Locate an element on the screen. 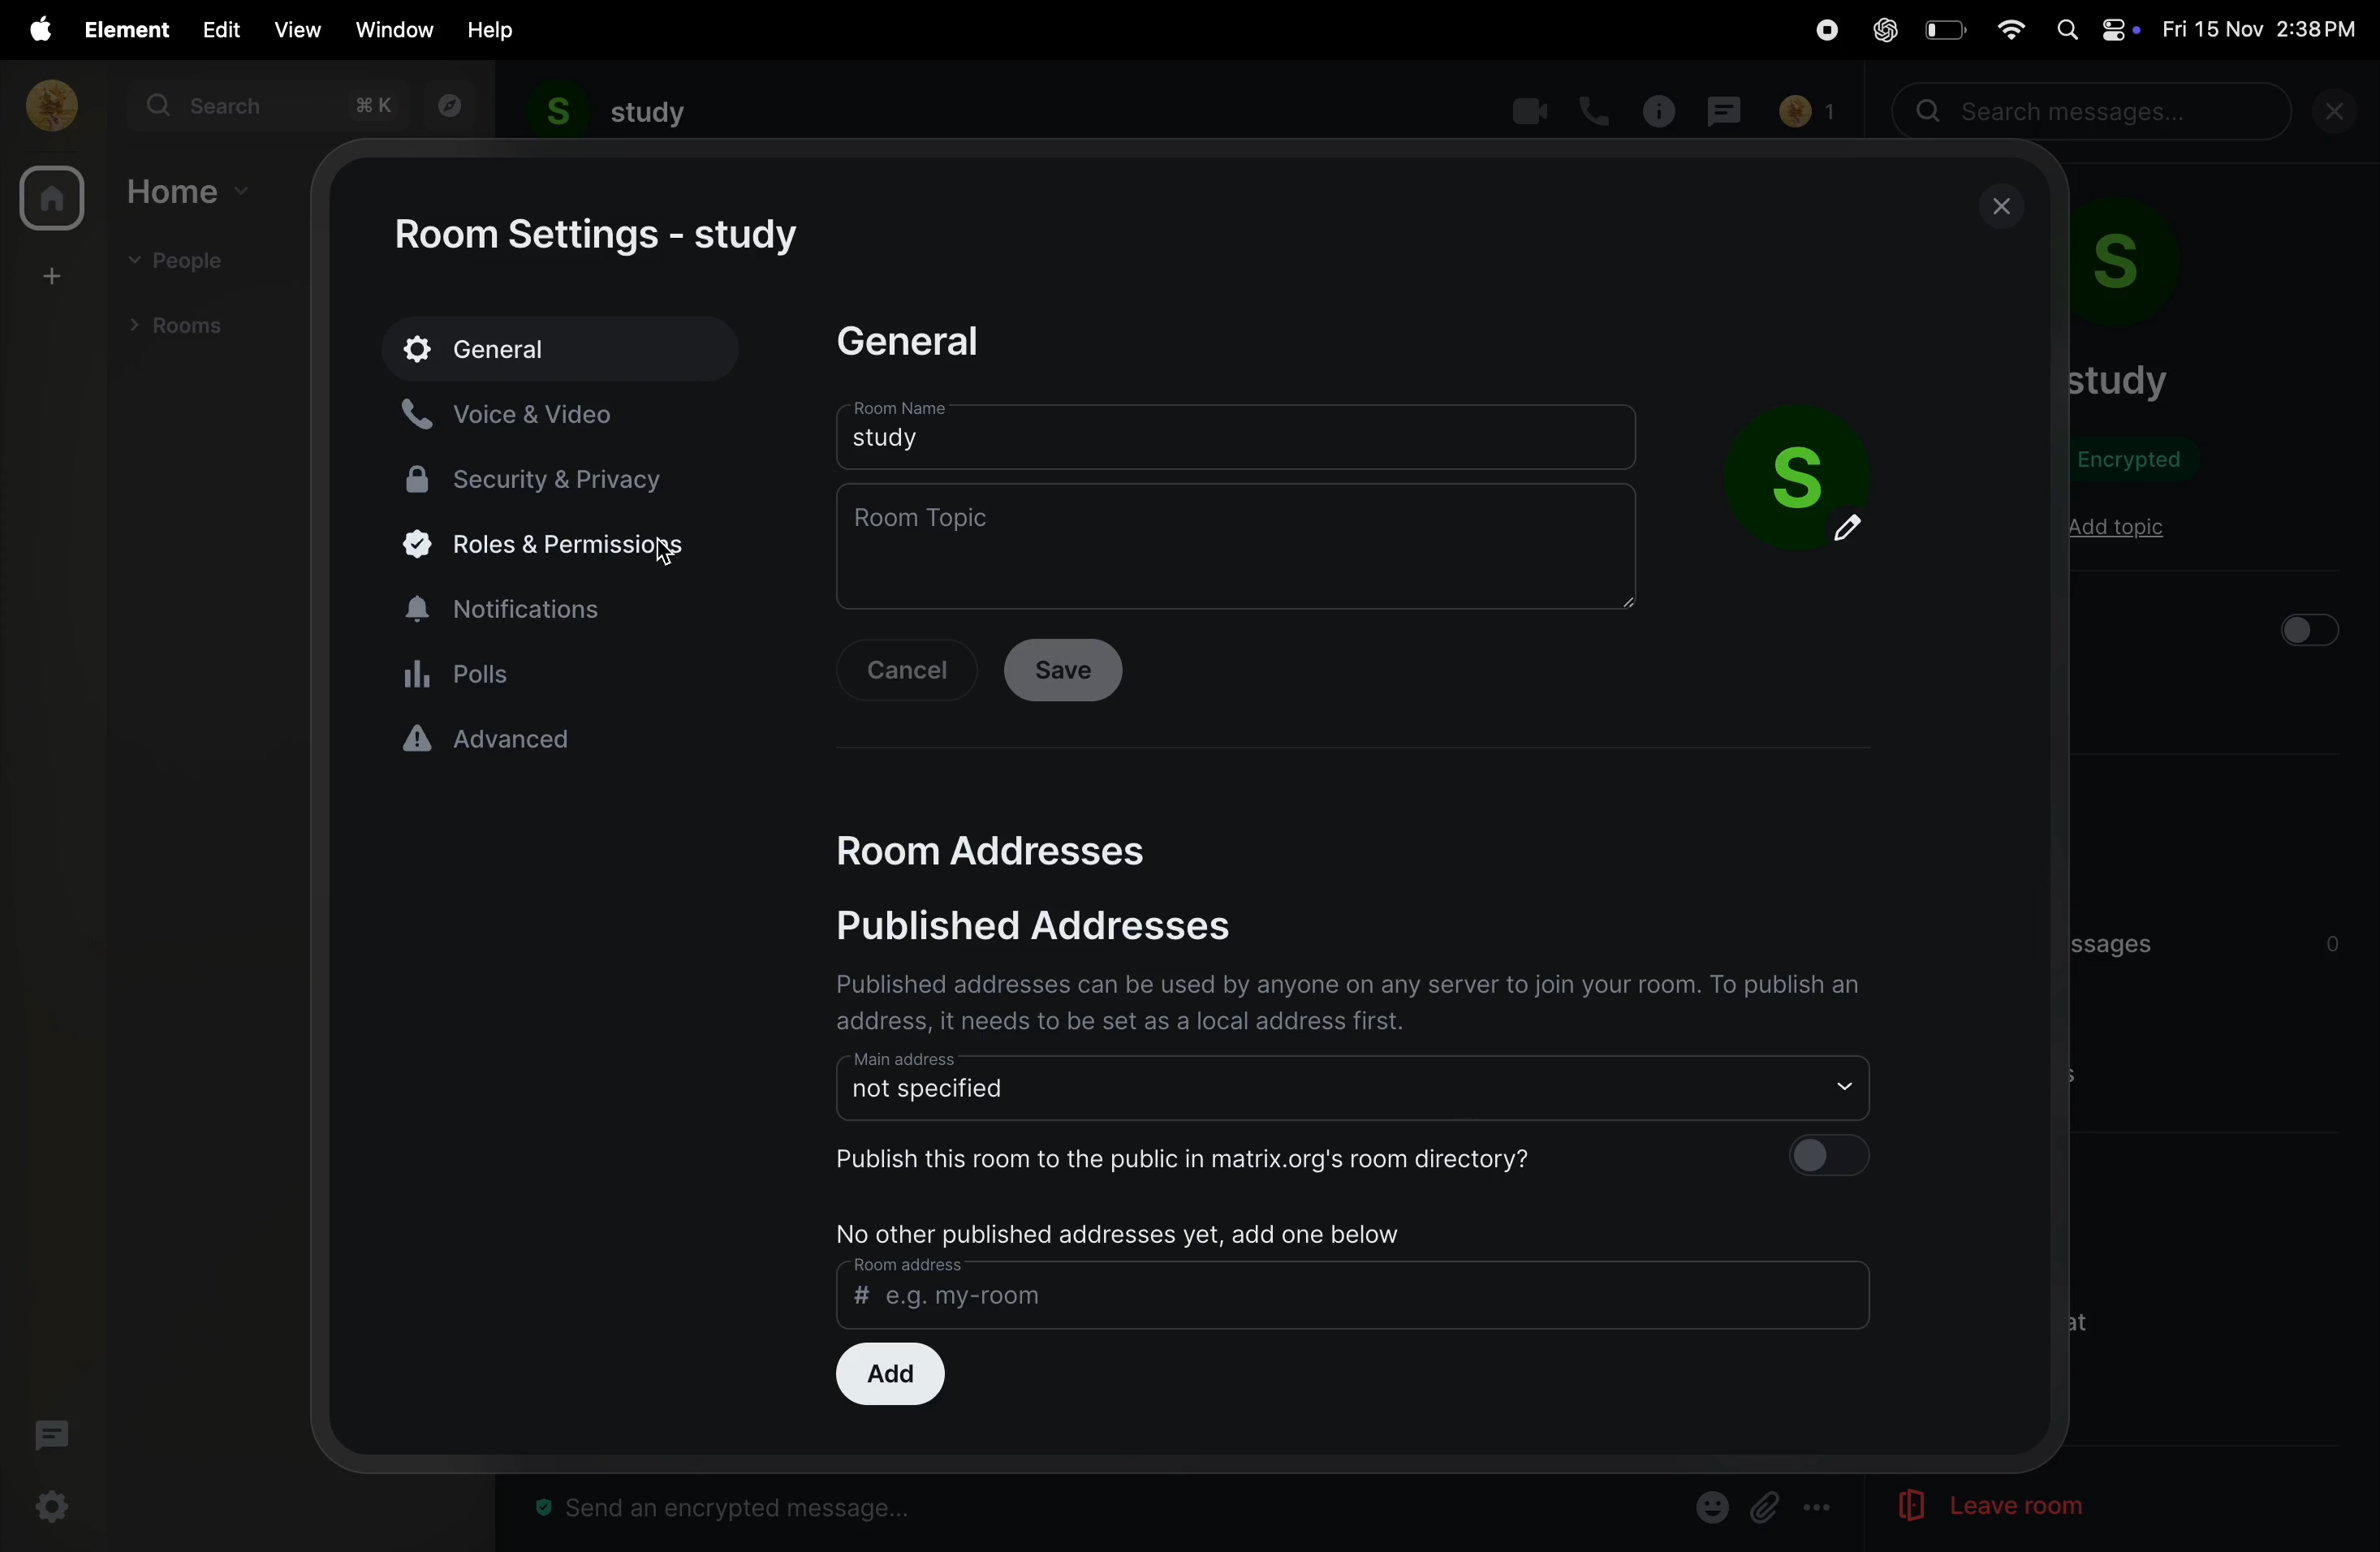 The width and height of the screenshot is (2380, 1552). General is located at coordinates (926, 341).